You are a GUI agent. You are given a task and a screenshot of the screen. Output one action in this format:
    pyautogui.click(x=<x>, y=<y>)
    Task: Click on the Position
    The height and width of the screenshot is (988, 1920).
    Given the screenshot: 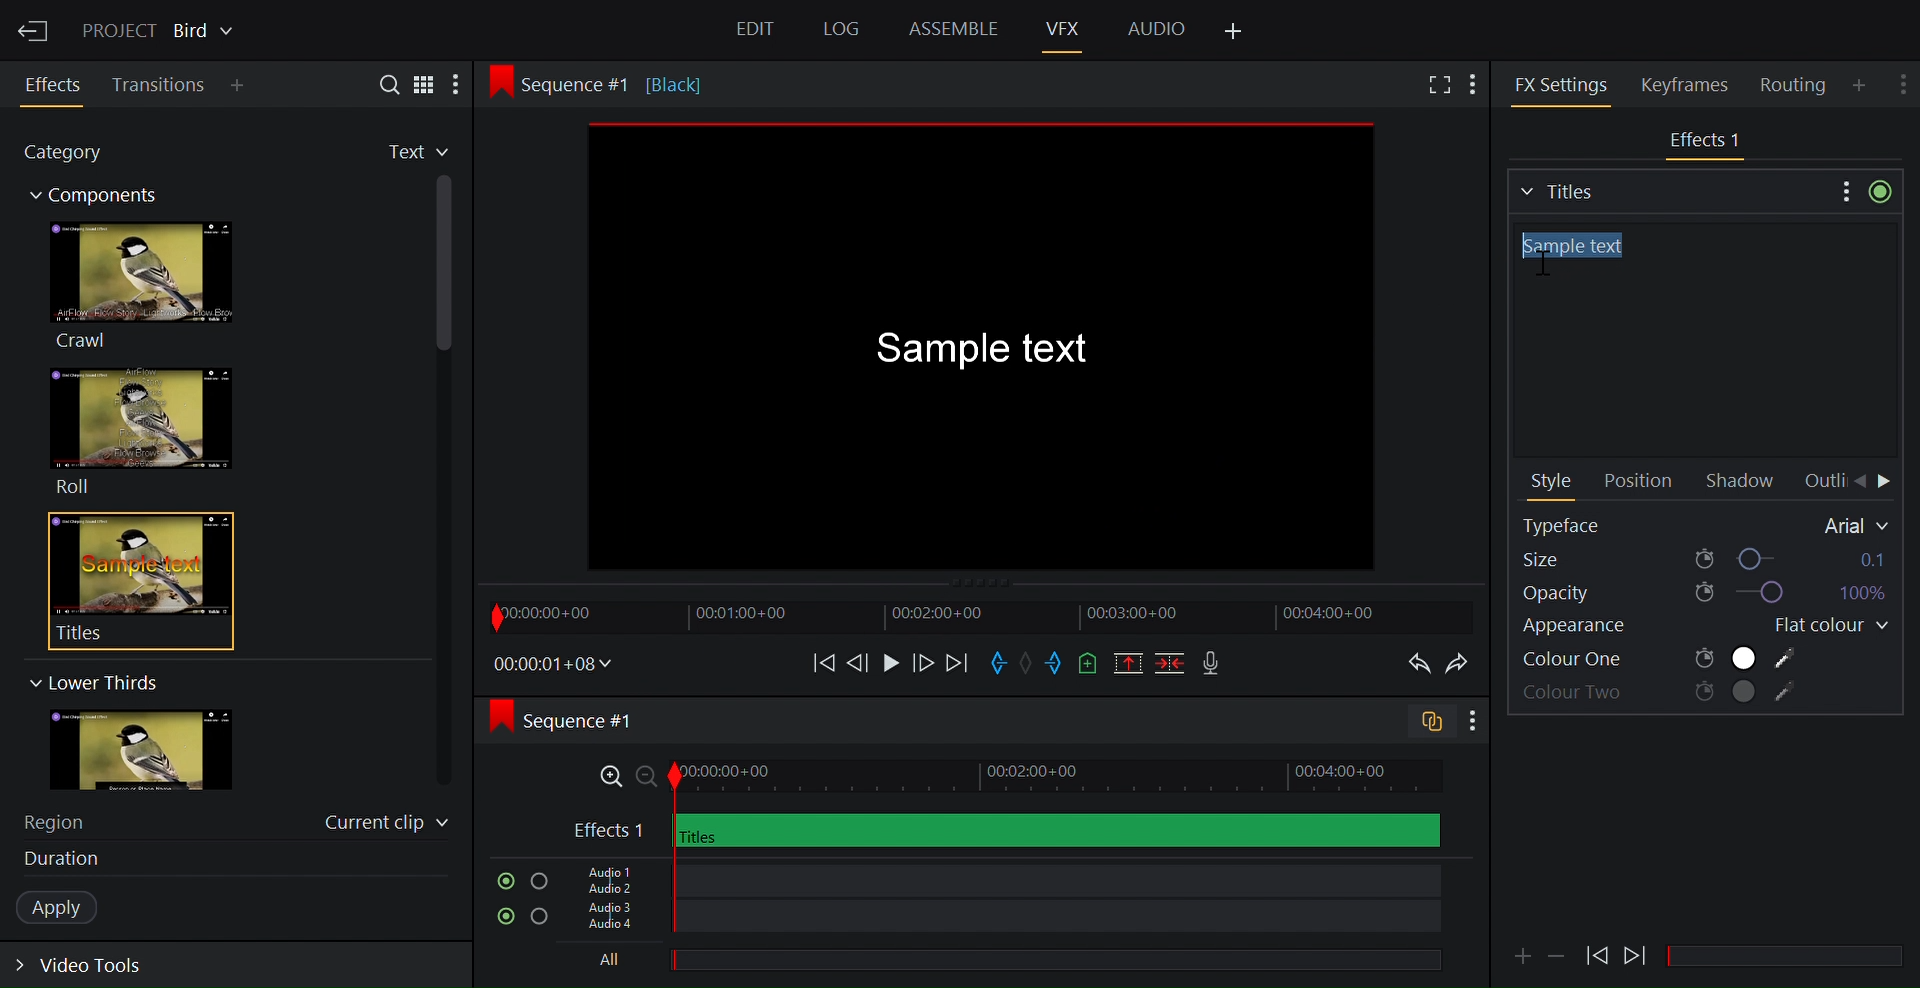 What is the action you would take?
    pyautogui.click(x=1637, y=482)
    